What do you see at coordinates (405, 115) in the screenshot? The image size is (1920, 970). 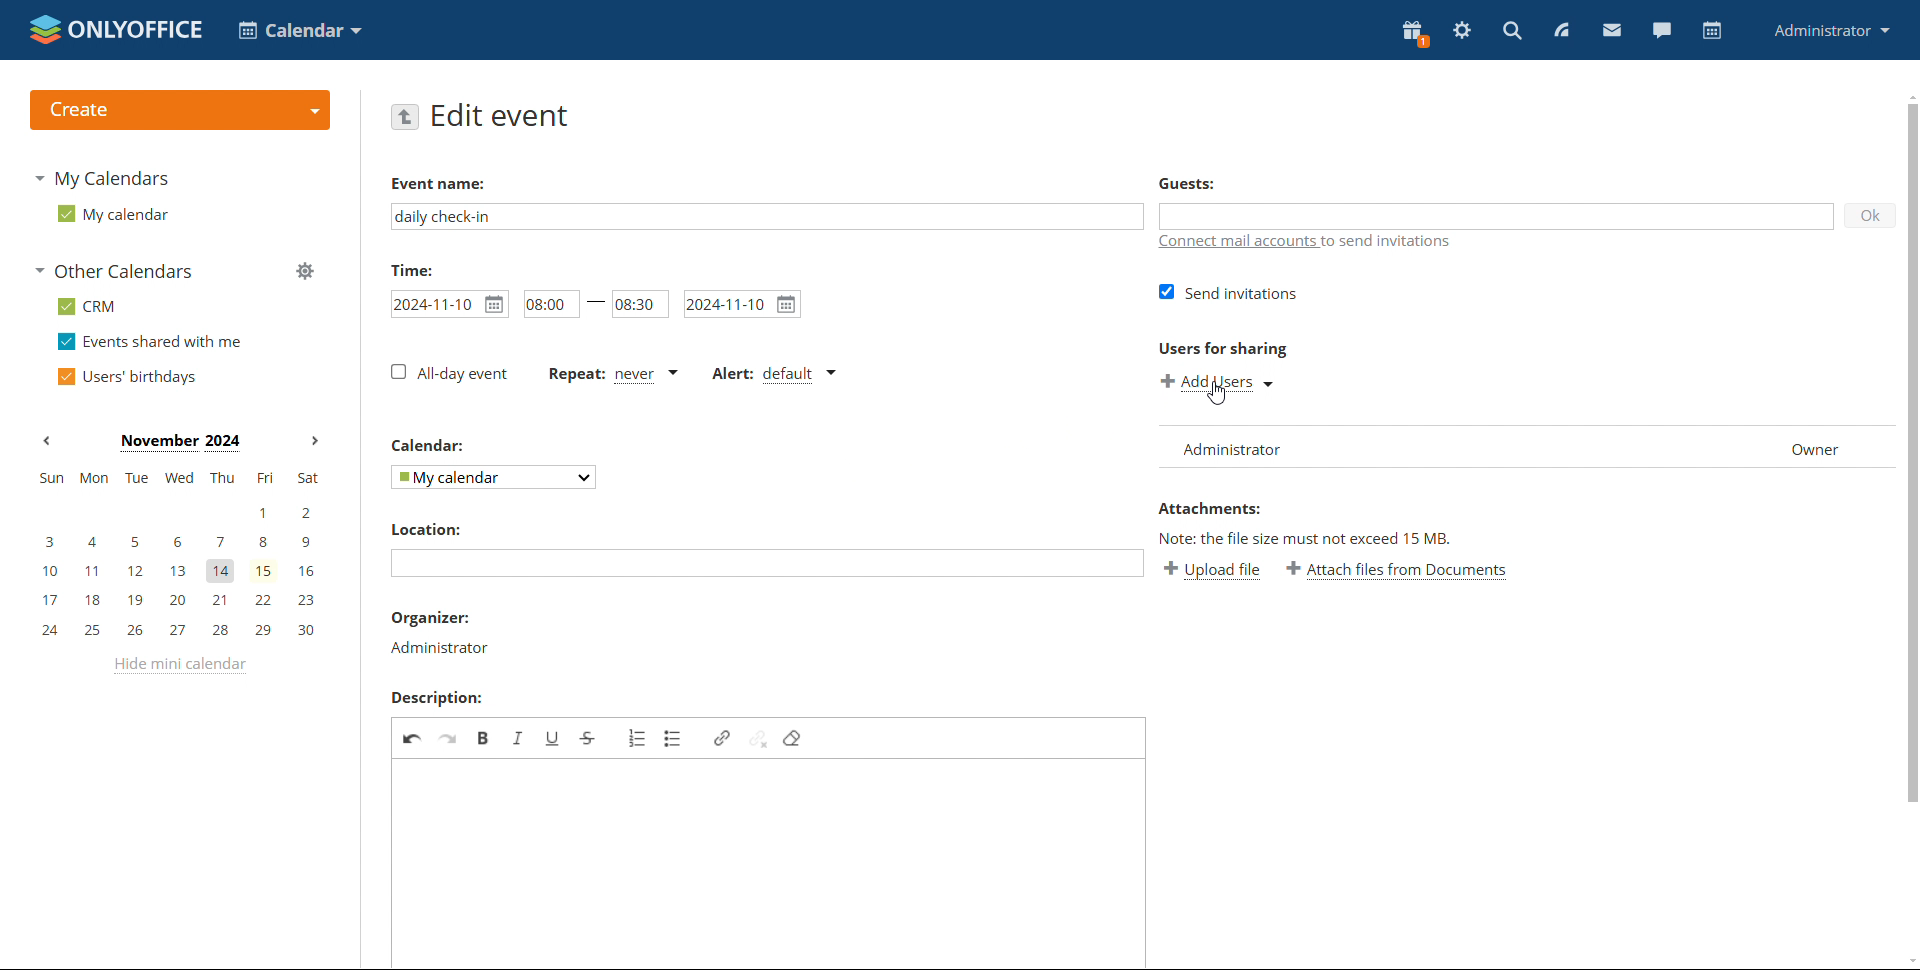 I see `go back` at bounding box center [405, 115].